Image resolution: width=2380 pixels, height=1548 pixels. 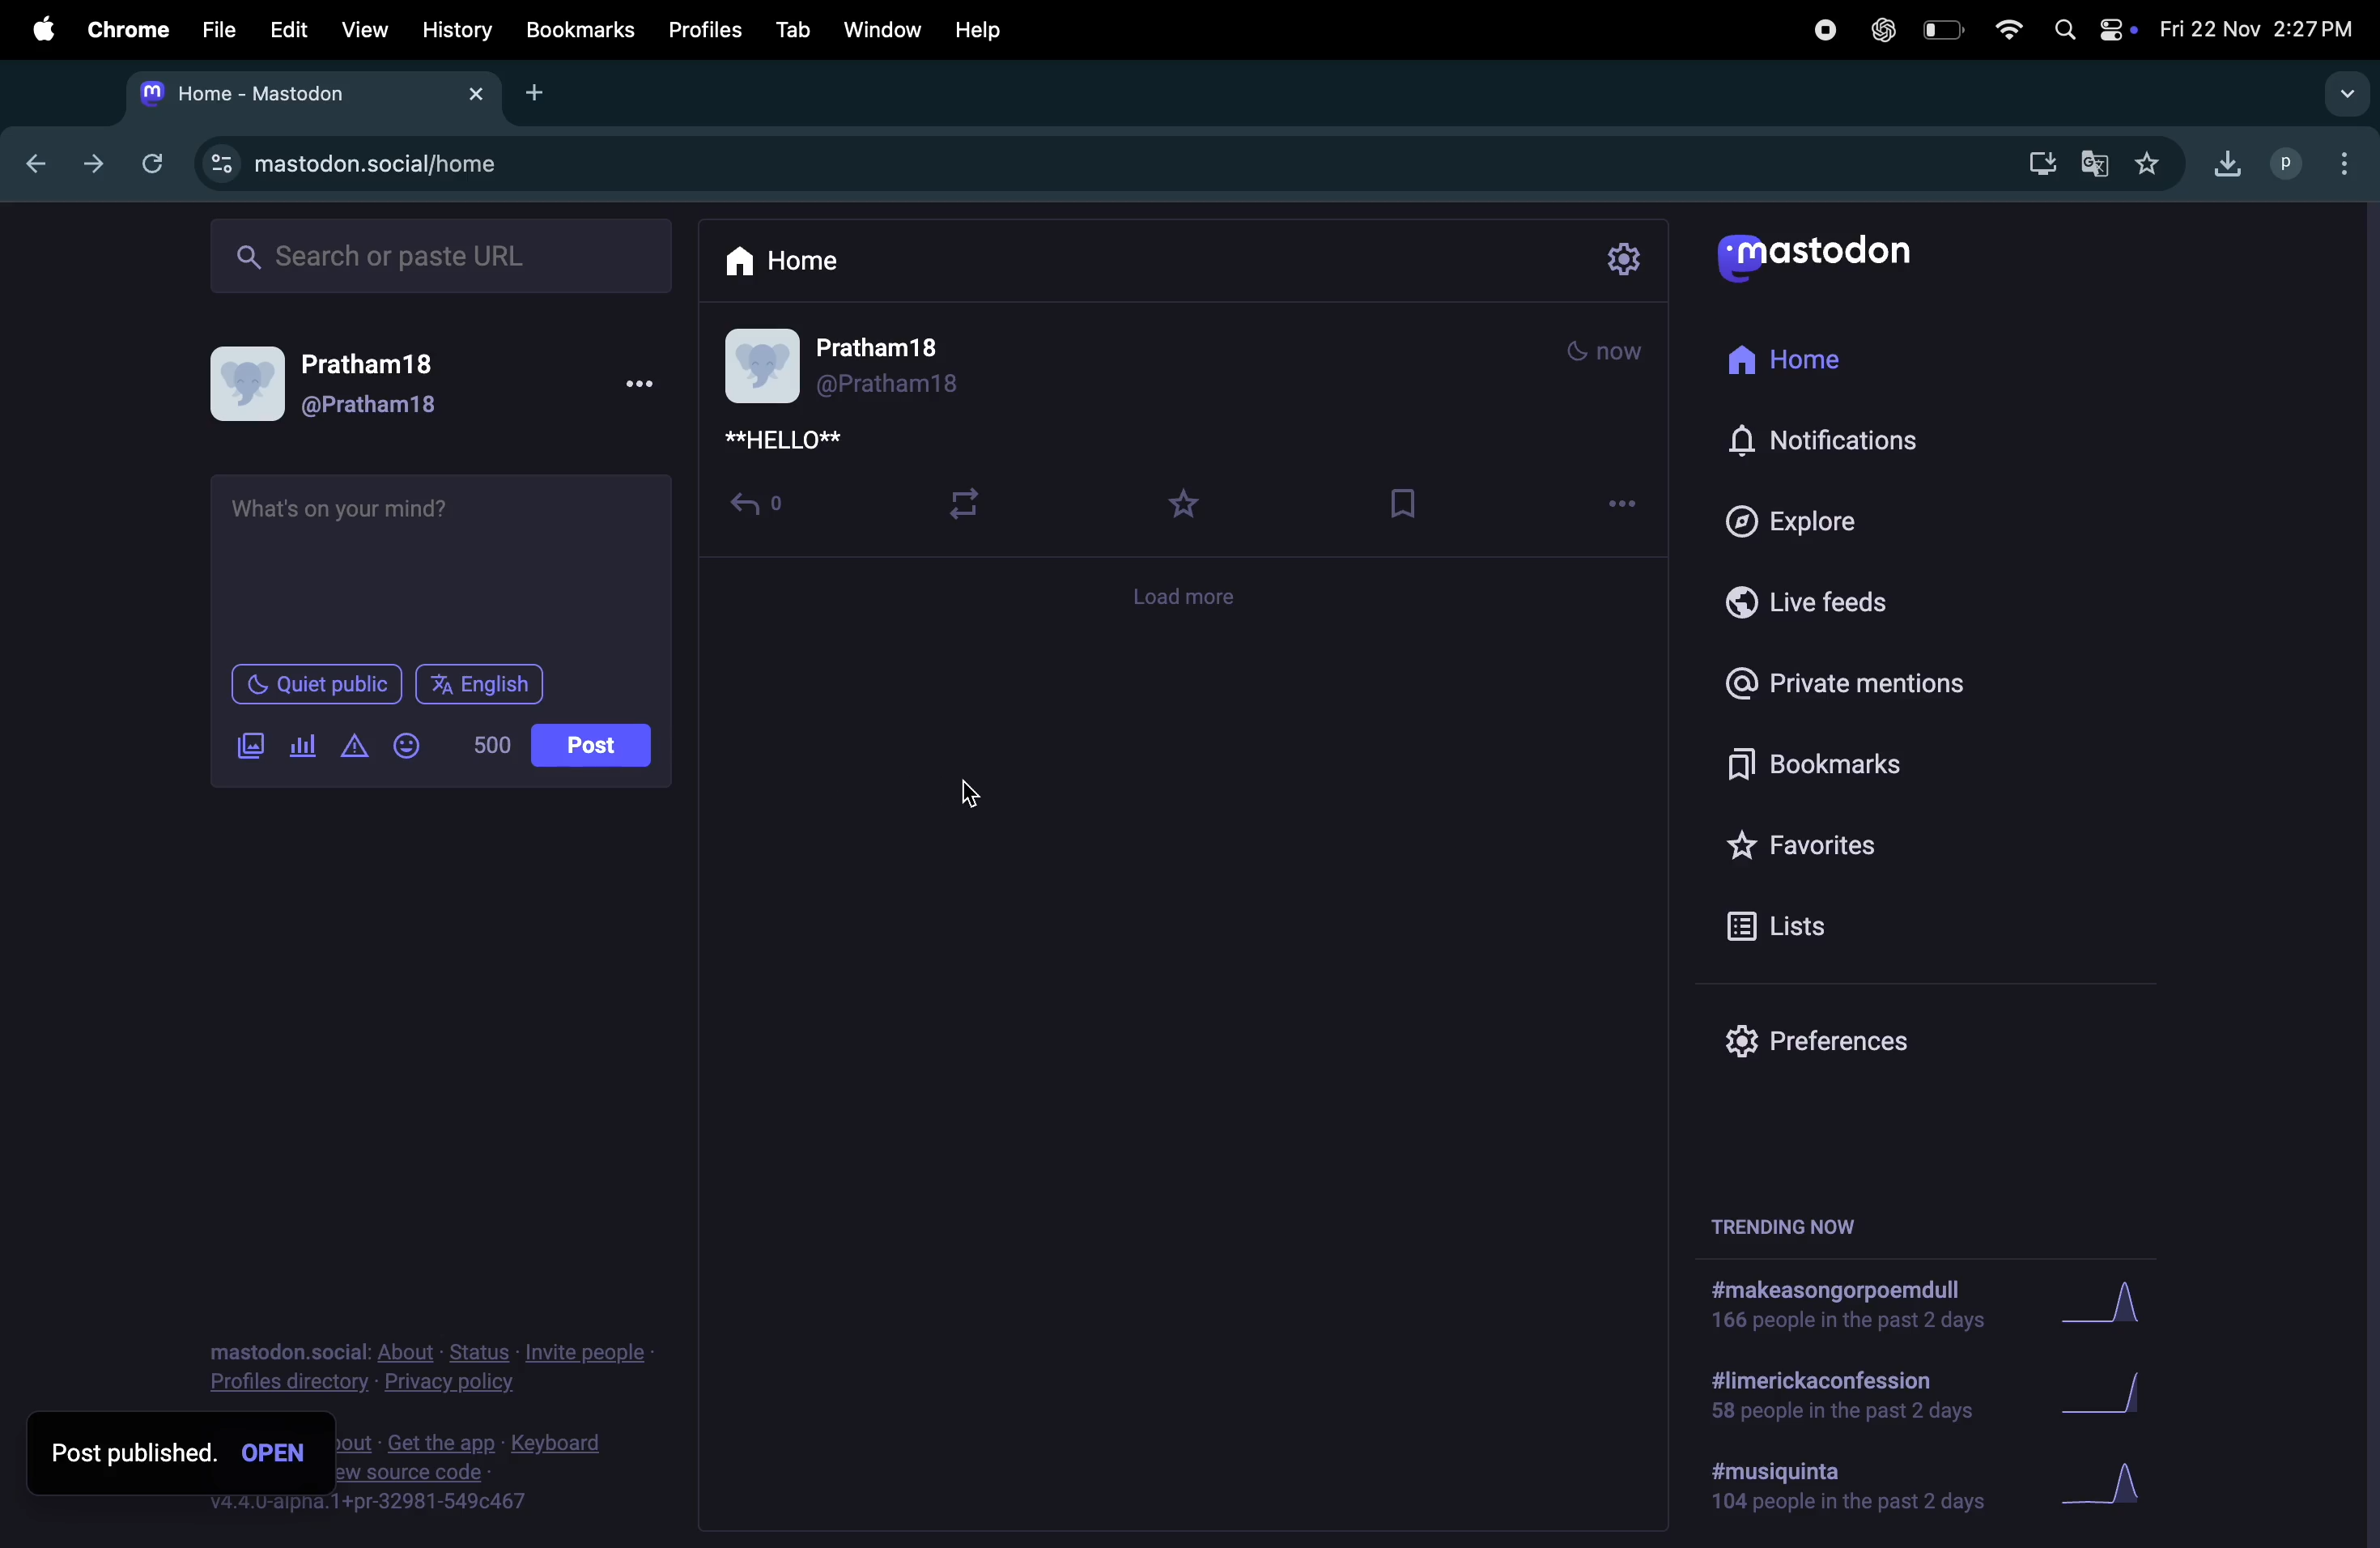 I want to click on lists, so click(x=1910, y=924).